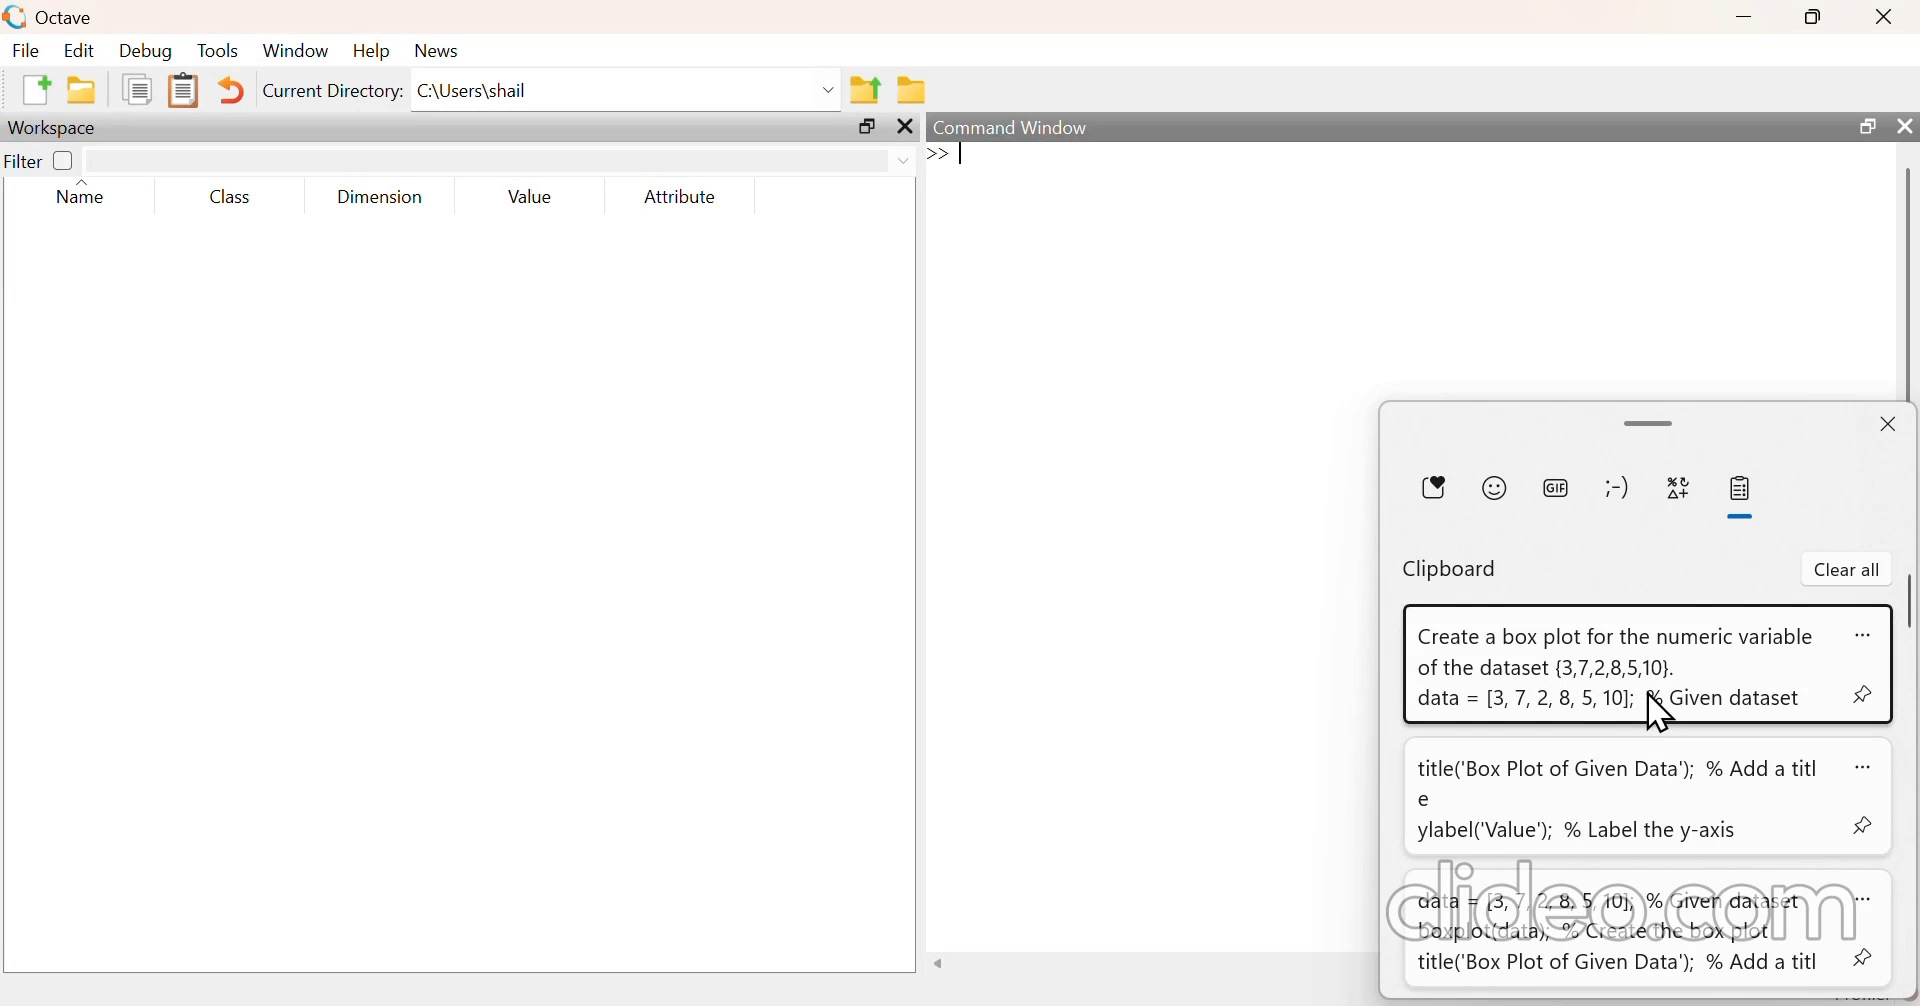 The image size is (1920, 1006). What do you see at coordinates (1445, 566) in the screenshot?
I see `clipboard` at bounding box center [1445, 566].